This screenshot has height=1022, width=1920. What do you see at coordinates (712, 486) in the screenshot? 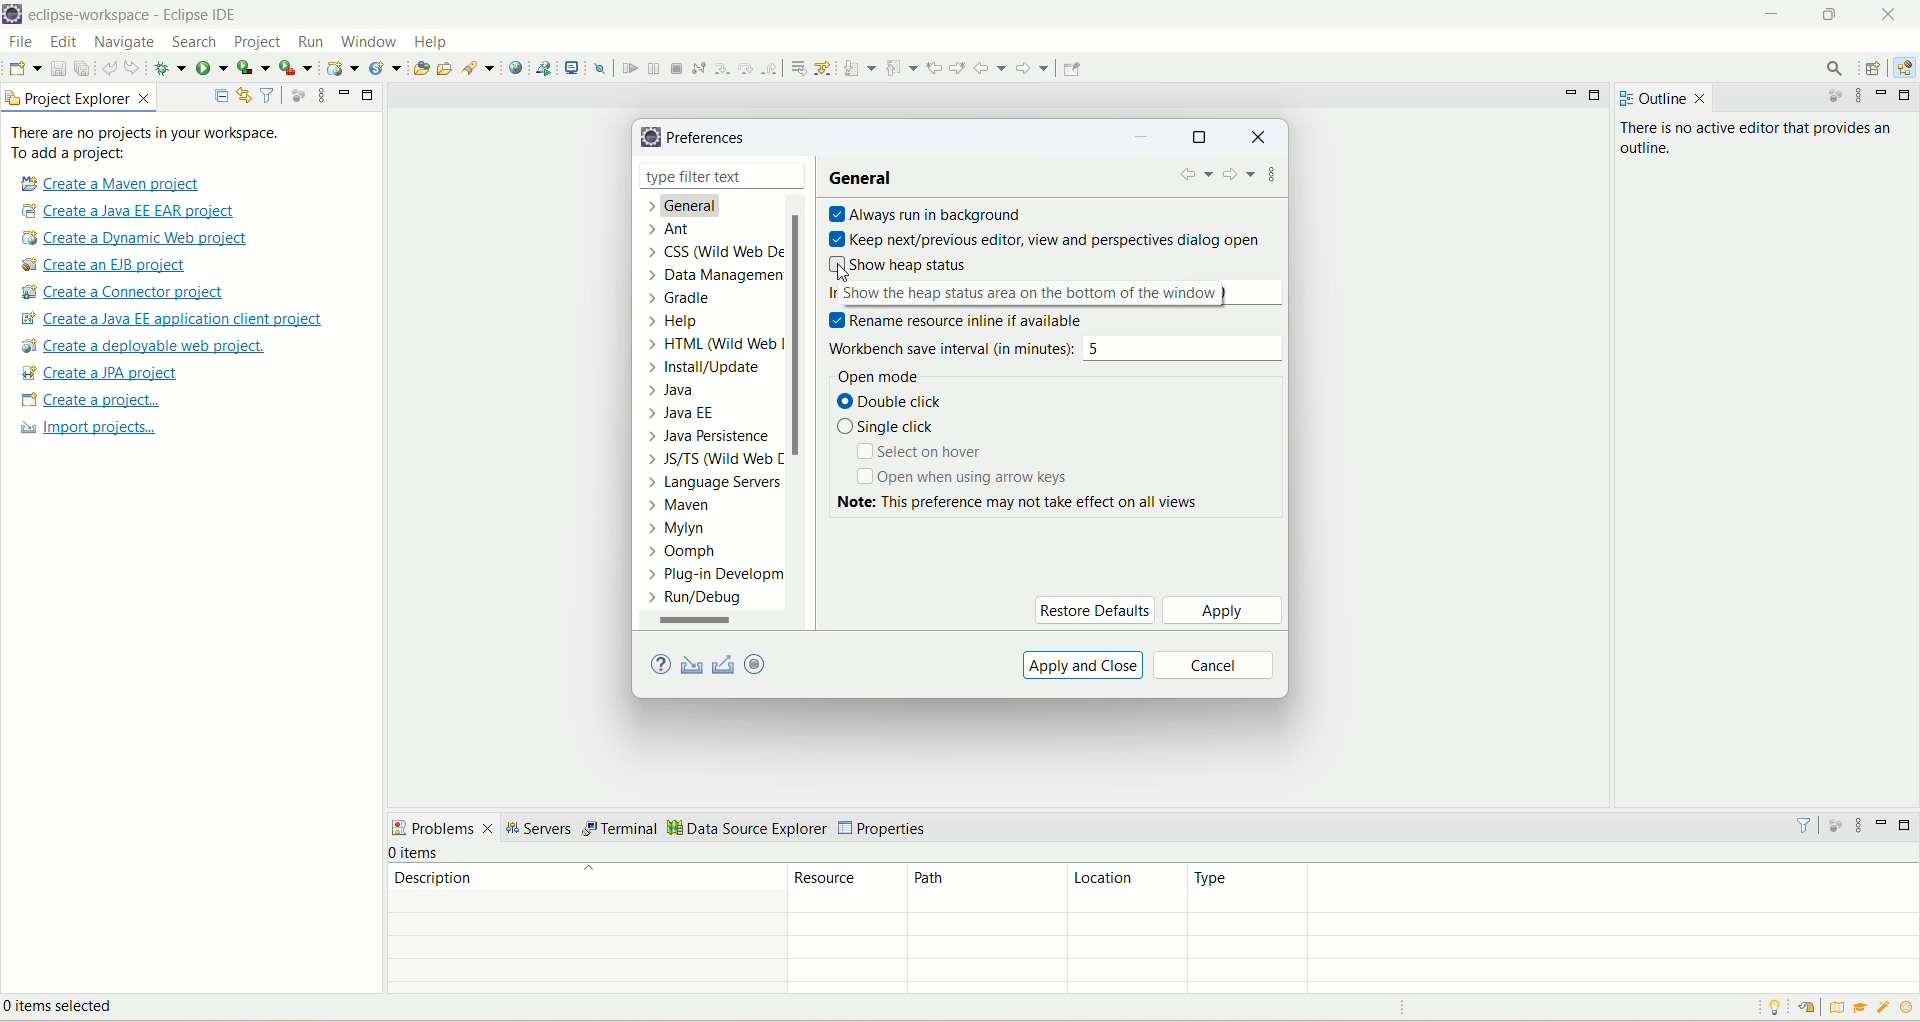
I see `language server` at bounding box center [712, 486].